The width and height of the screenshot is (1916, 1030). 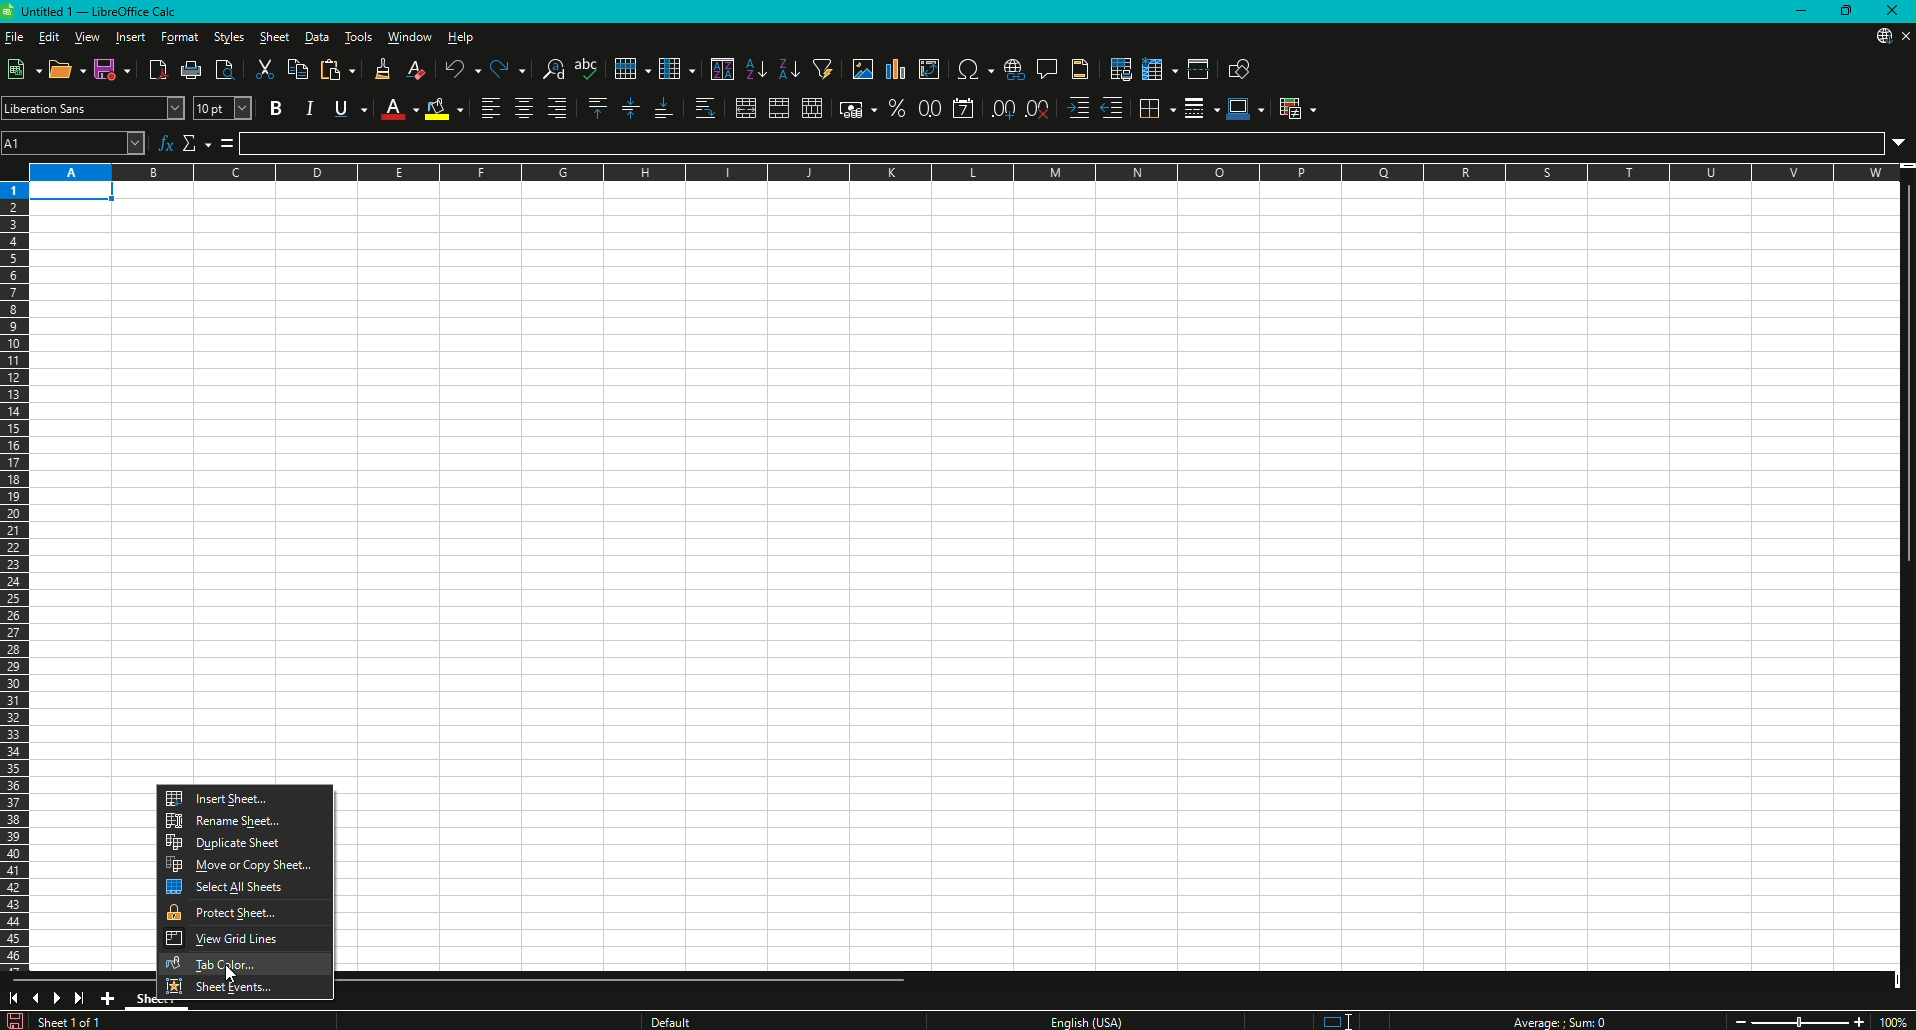 I want to click on Format as Percentage, so click(x=897, y=108).